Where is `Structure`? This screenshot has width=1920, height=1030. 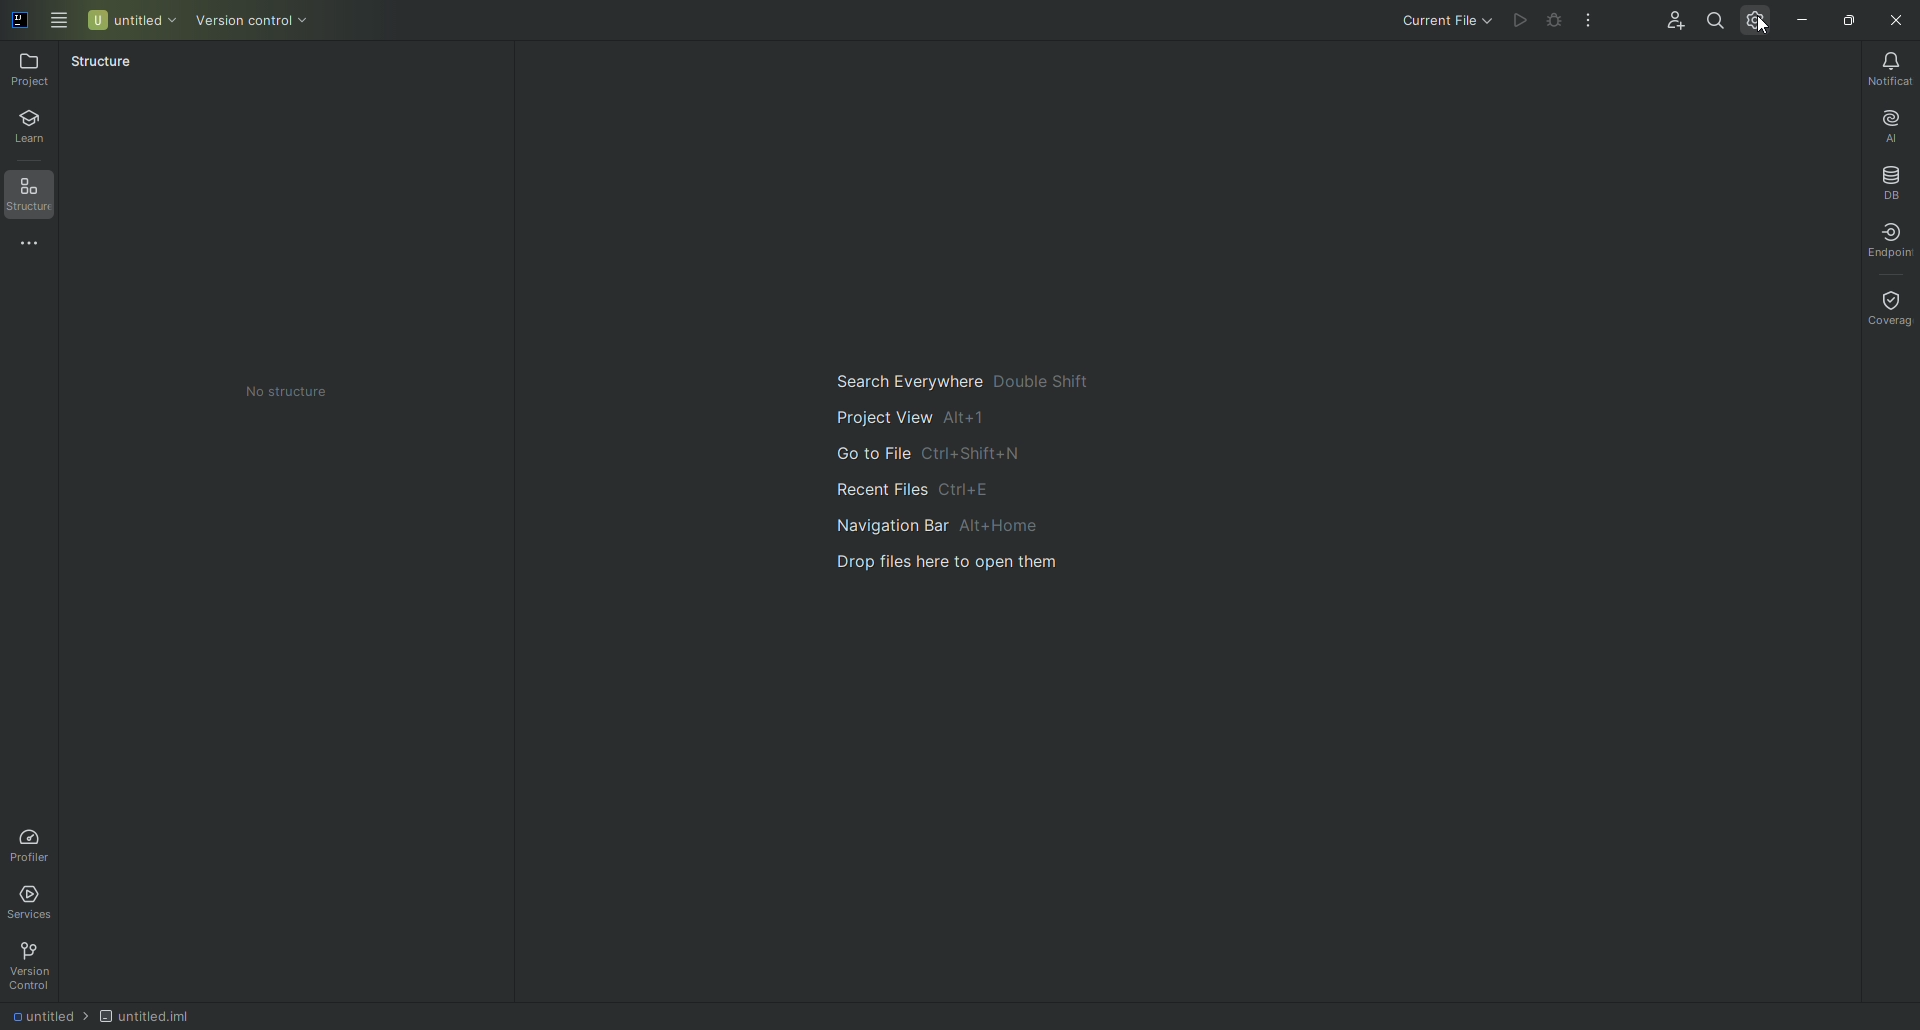
Structure is located at coordinates (112, 66).